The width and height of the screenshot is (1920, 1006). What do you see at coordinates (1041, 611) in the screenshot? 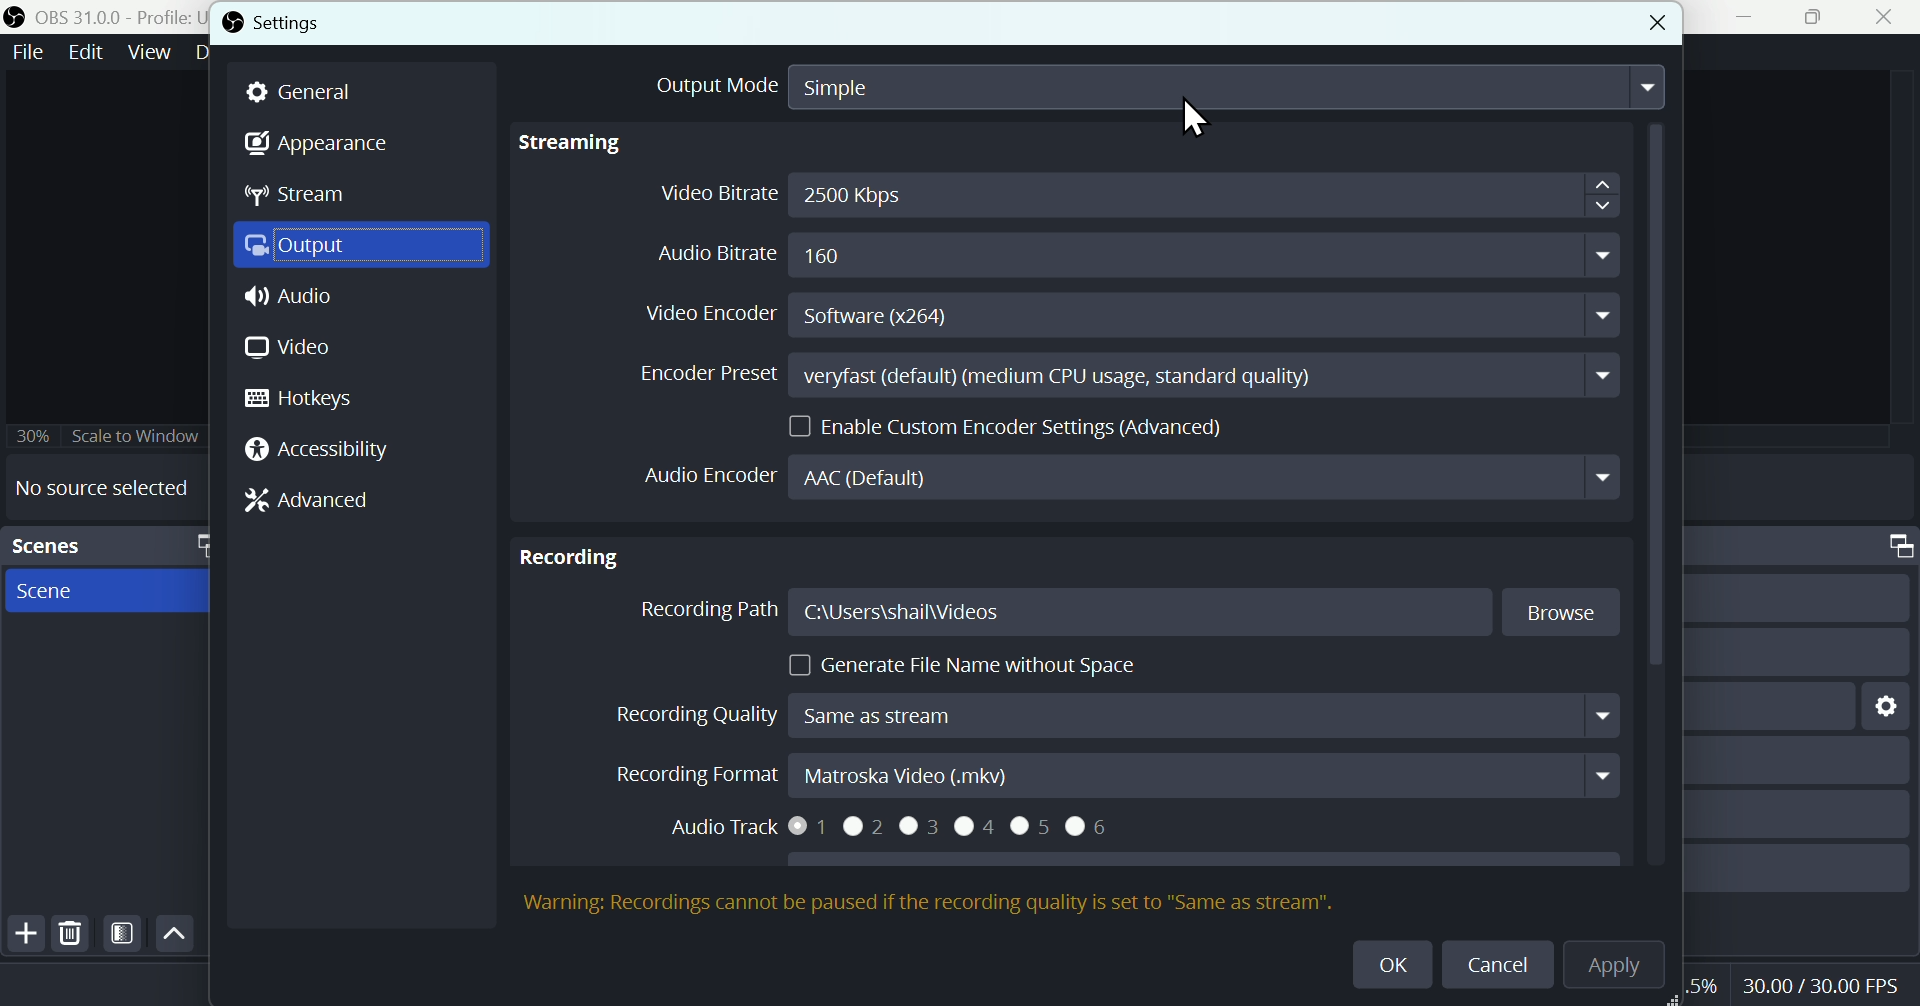
I see `Recording path` at bounding box center [1041, 611].